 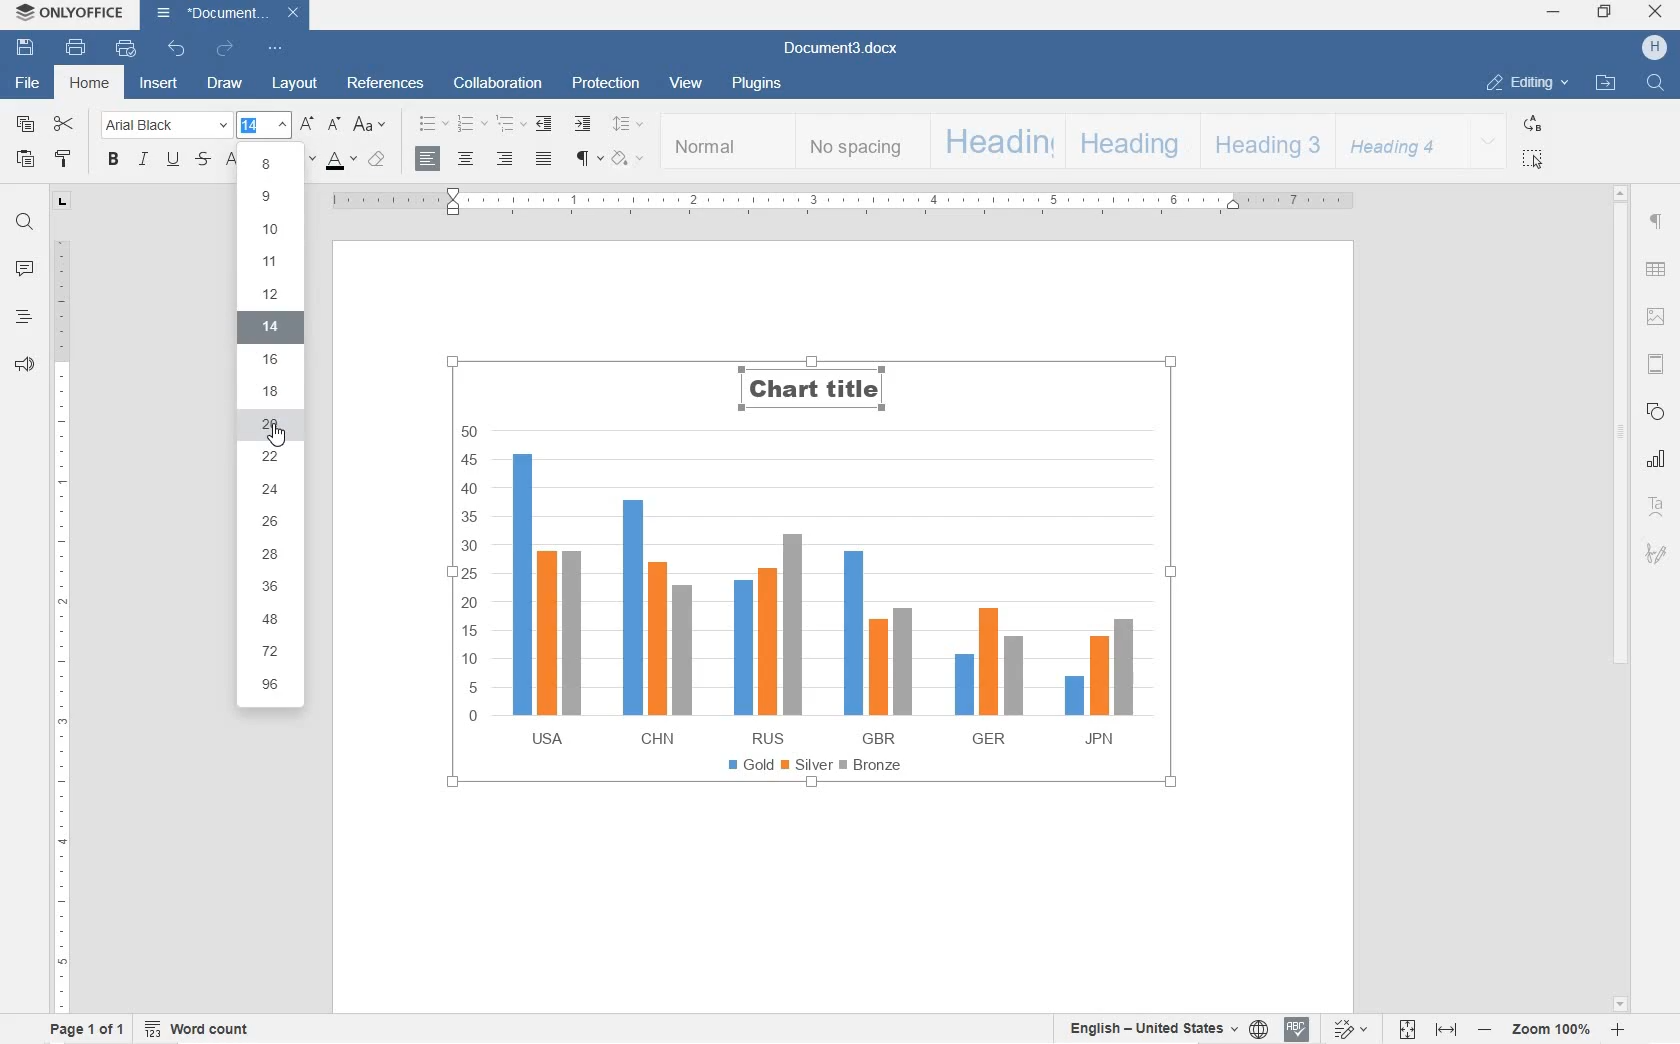 What do you see at coordinates (1163, 1028) in the screenshot?
I see `SET TEXT OR DOCUMENT LANGUAGE` at bounding box center [1163, 1028].